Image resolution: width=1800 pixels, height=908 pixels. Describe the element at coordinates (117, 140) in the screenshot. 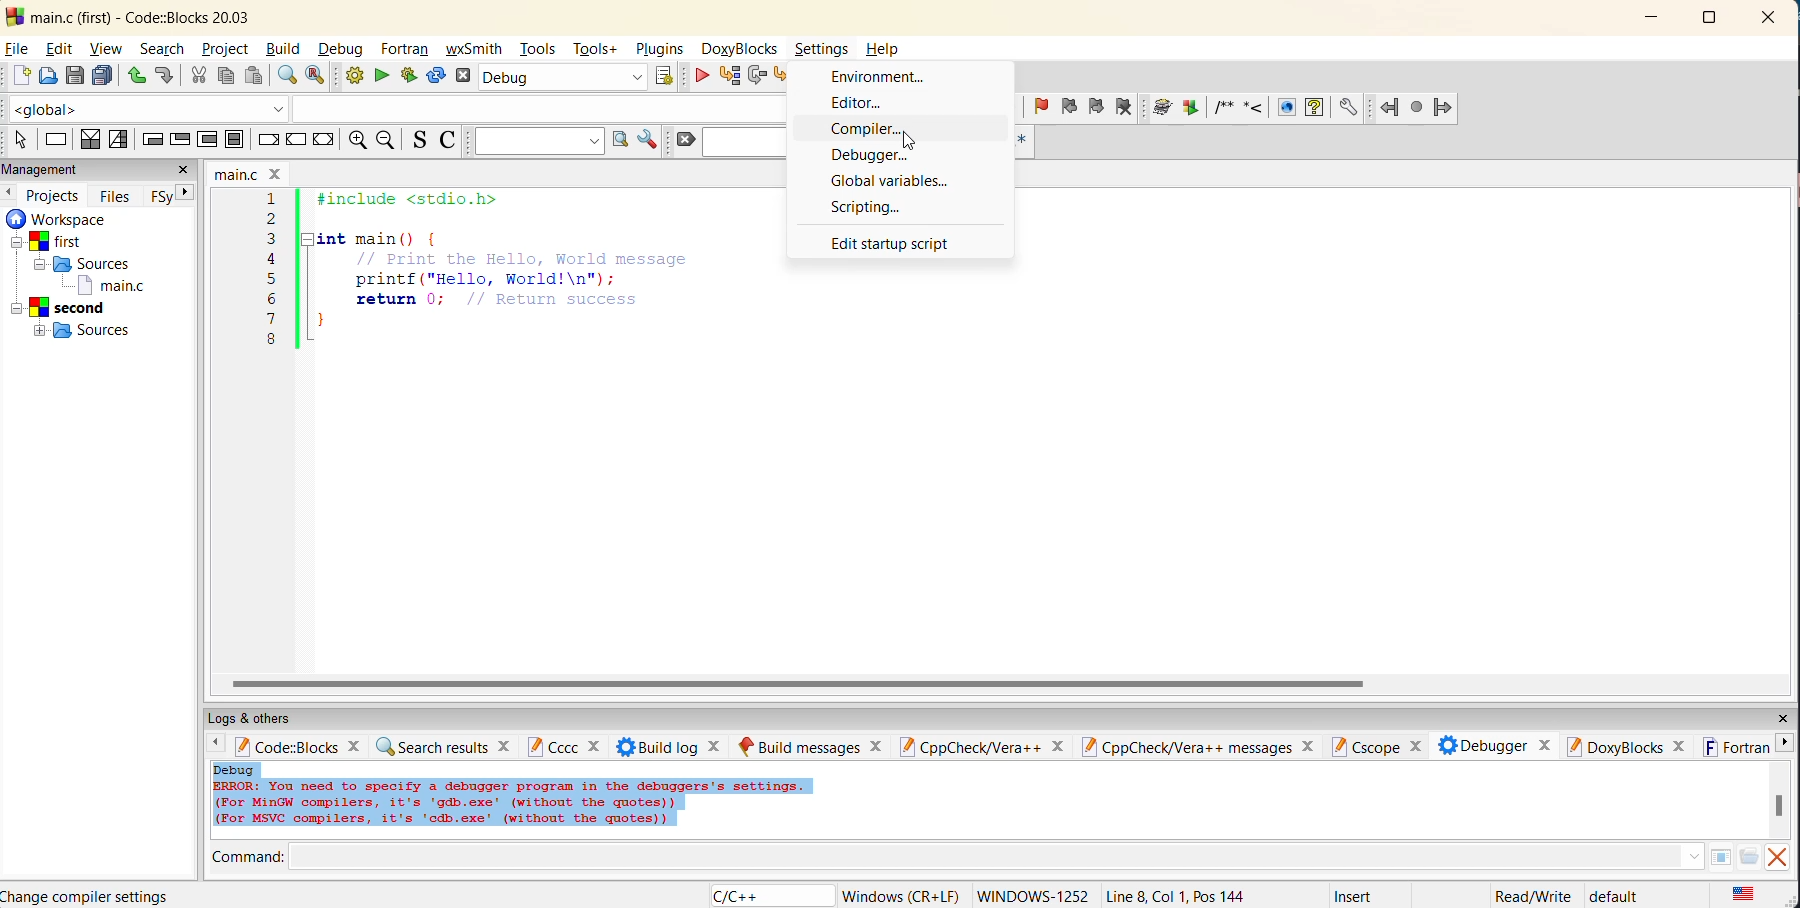

I see `selection` at that location.